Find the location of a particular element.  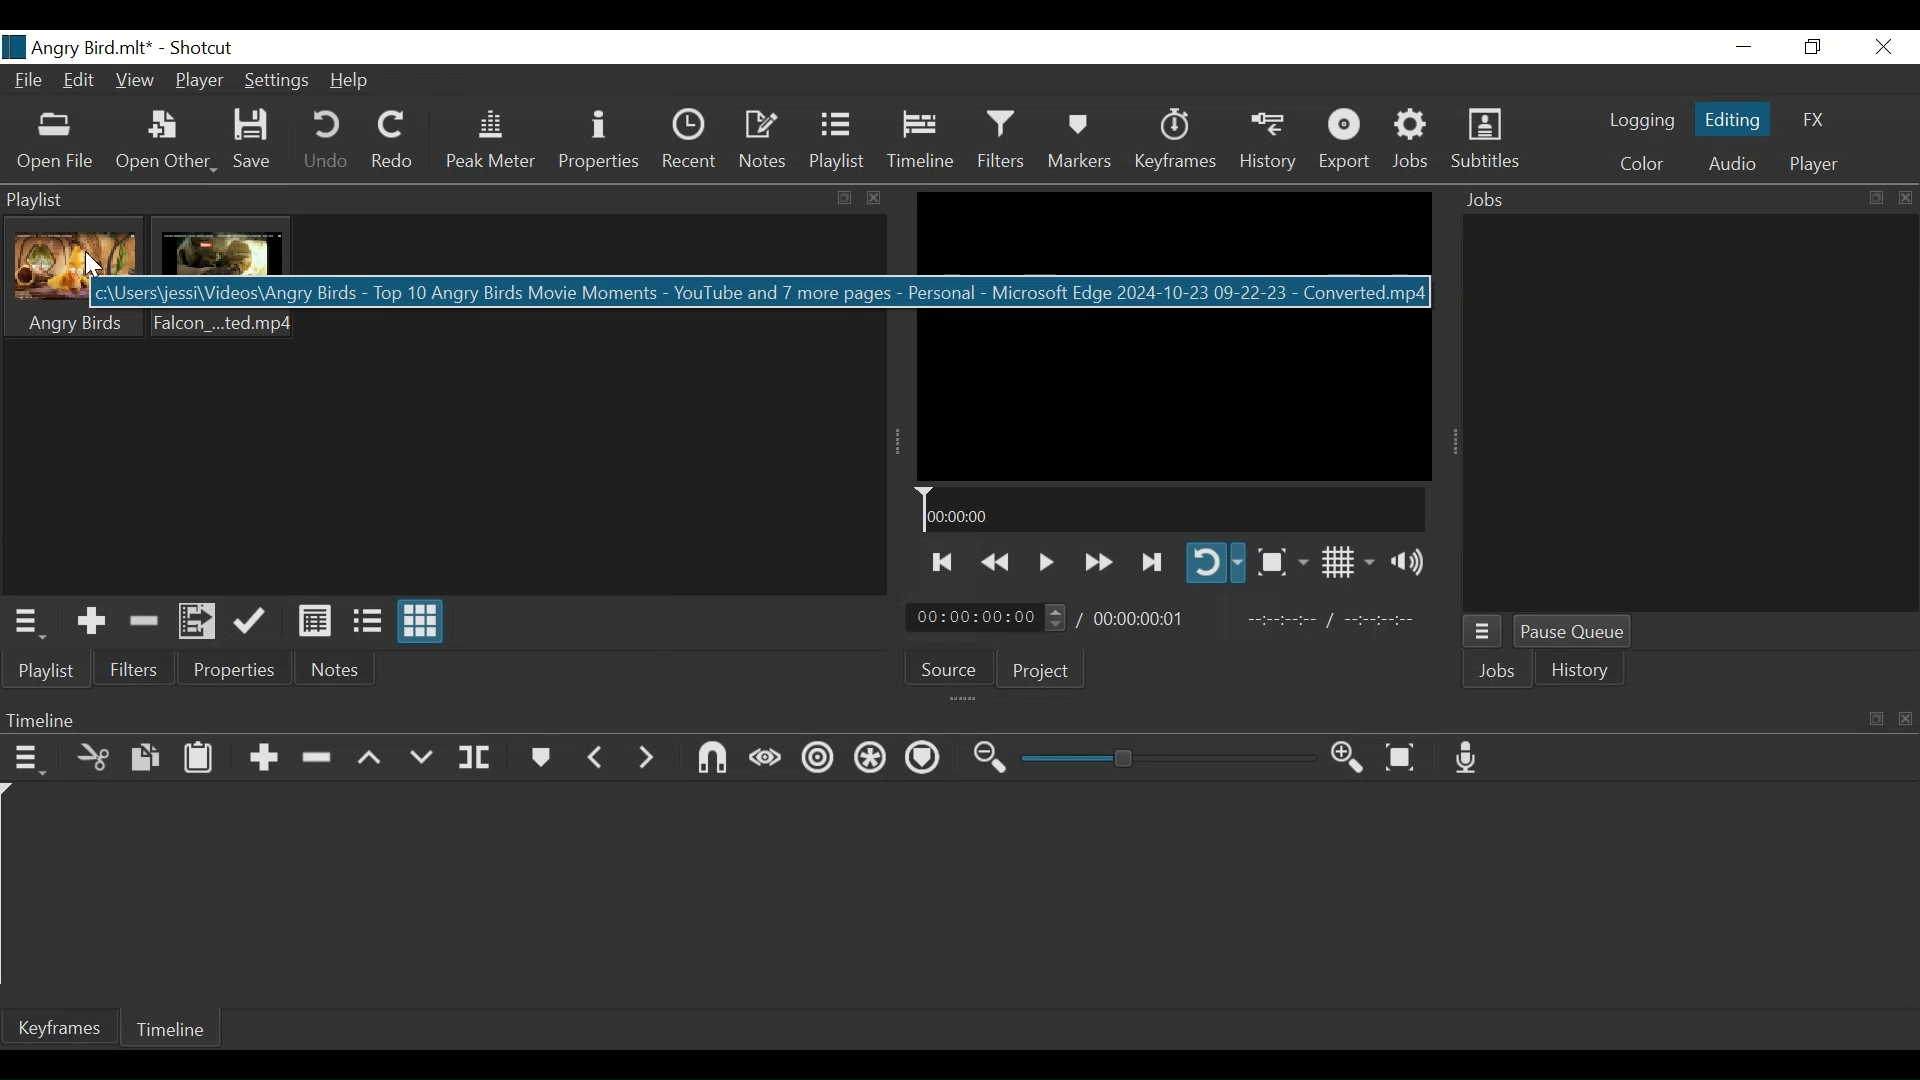

Record audio is located at coordinates (1467, 760).